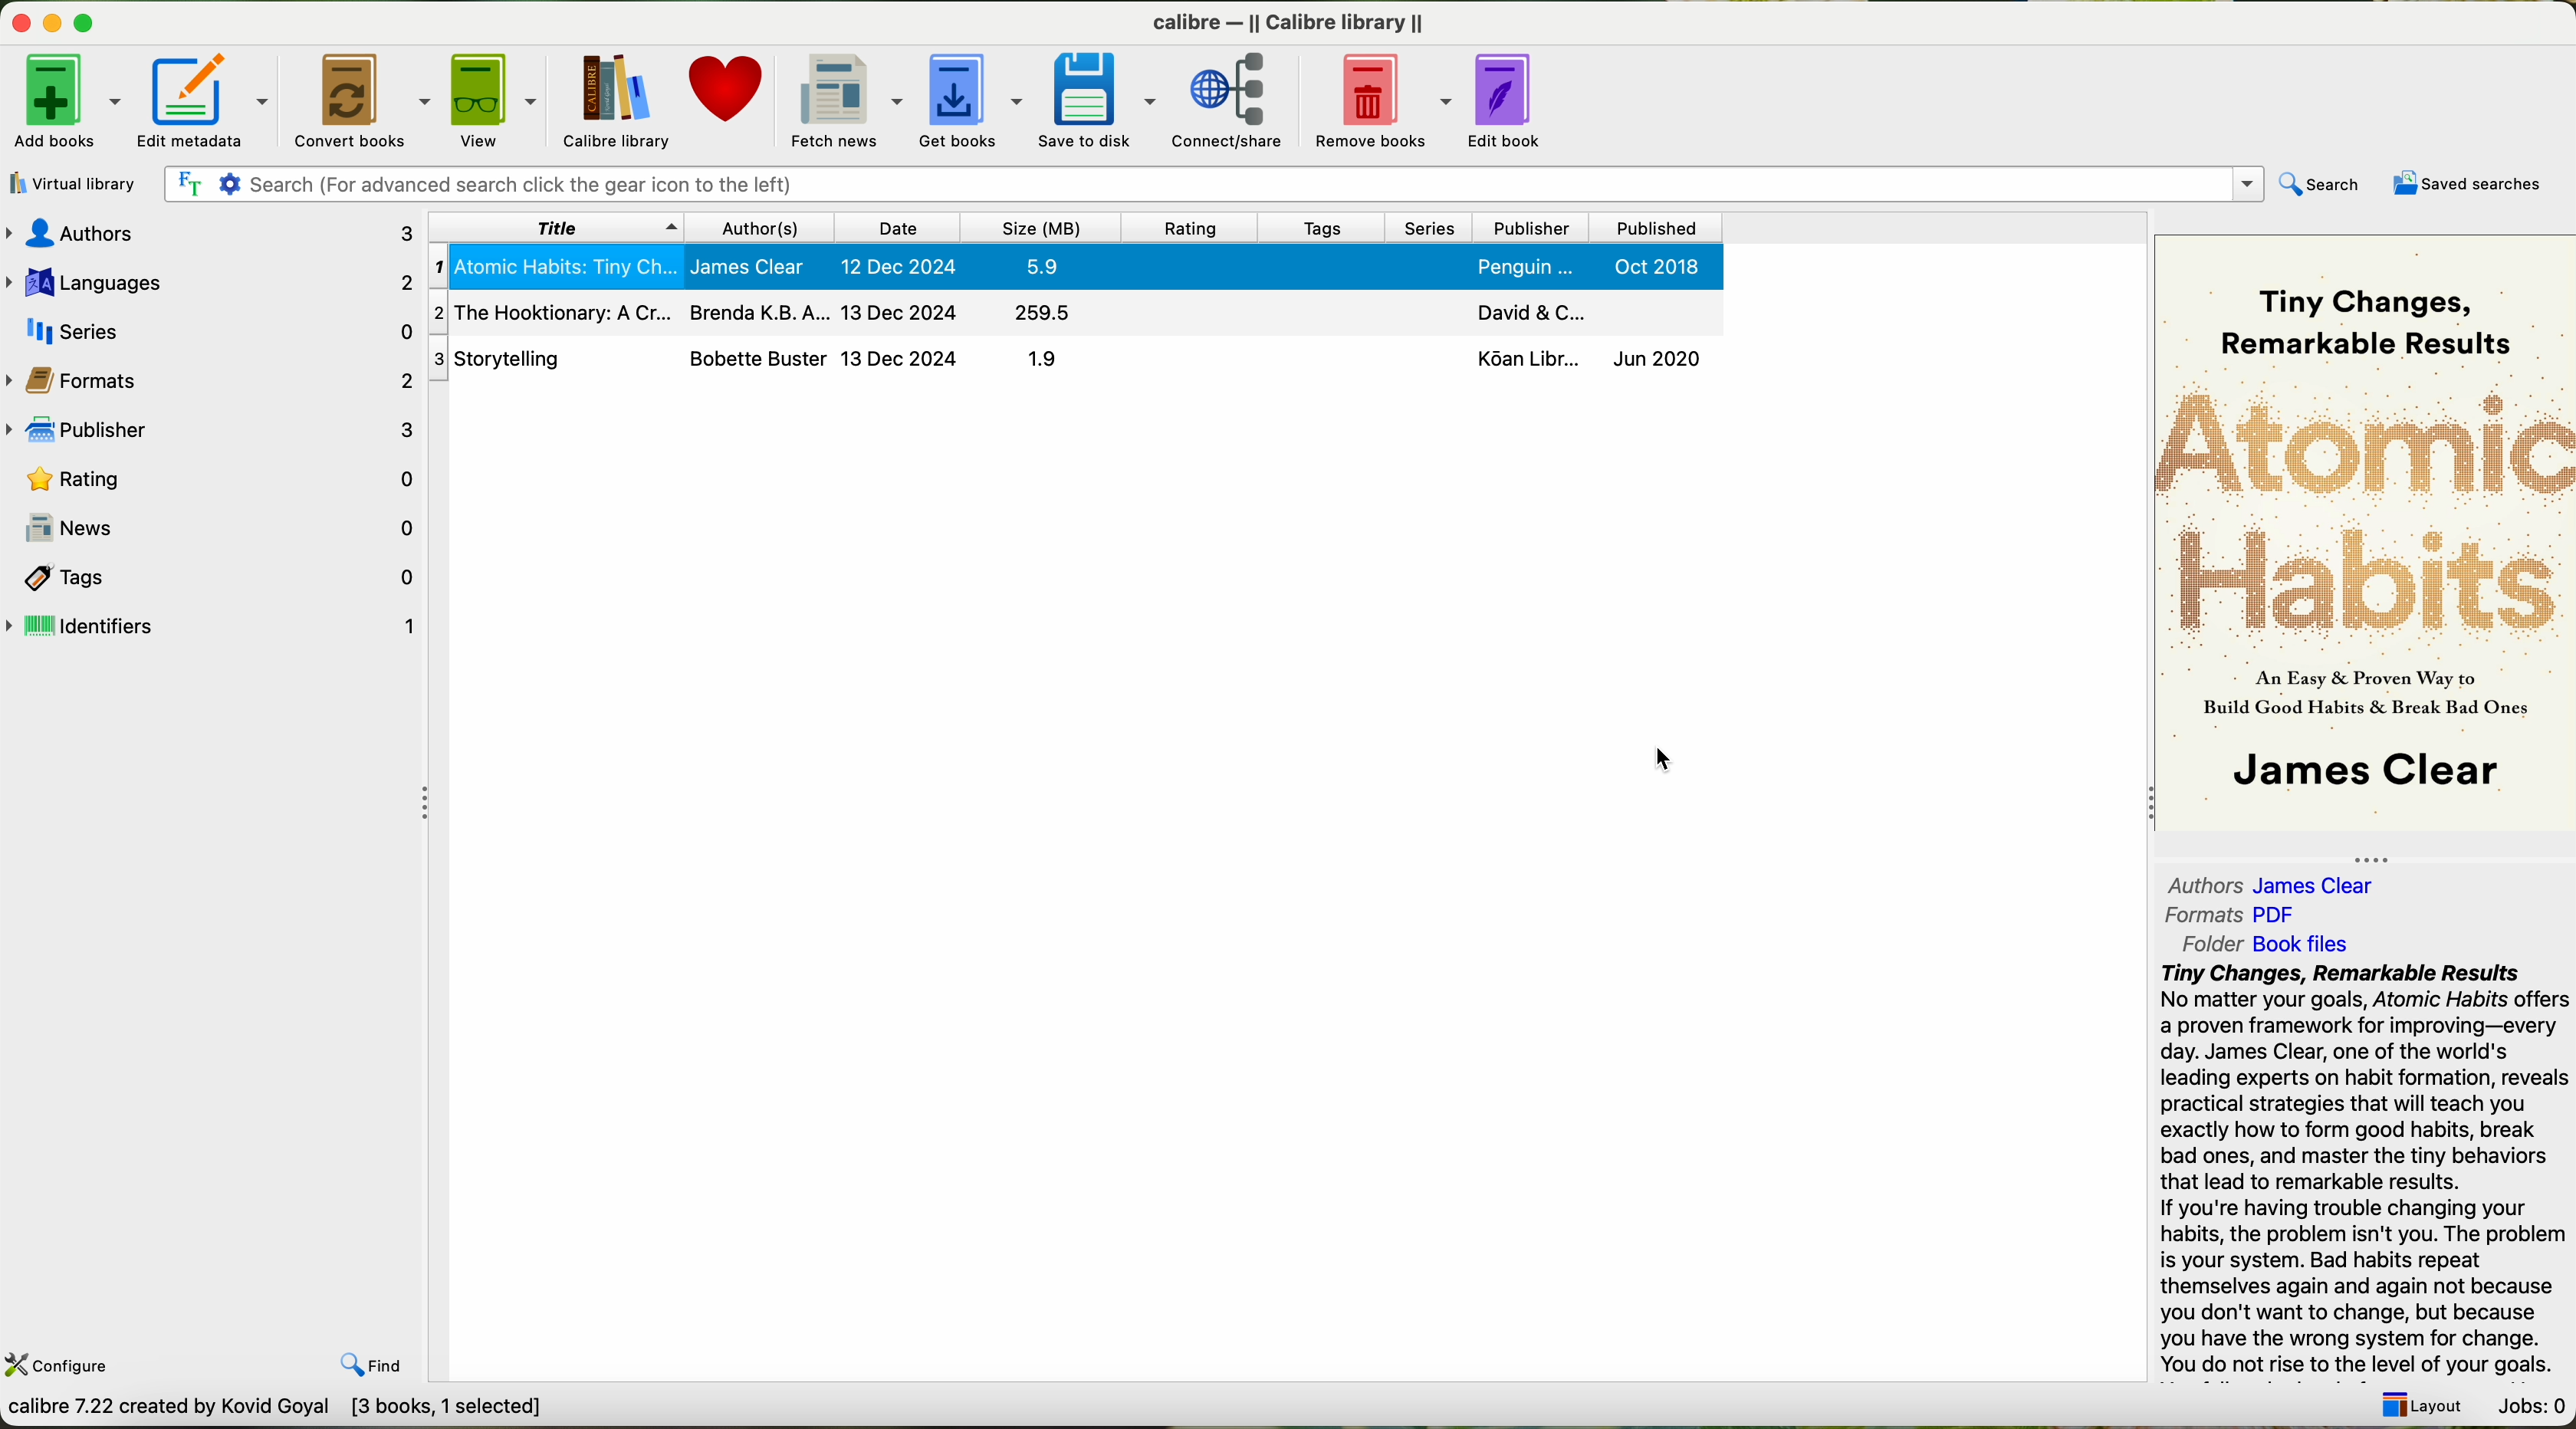 This screenshot has height=1429, width=2576. I want to click on view, so click(499, 100).